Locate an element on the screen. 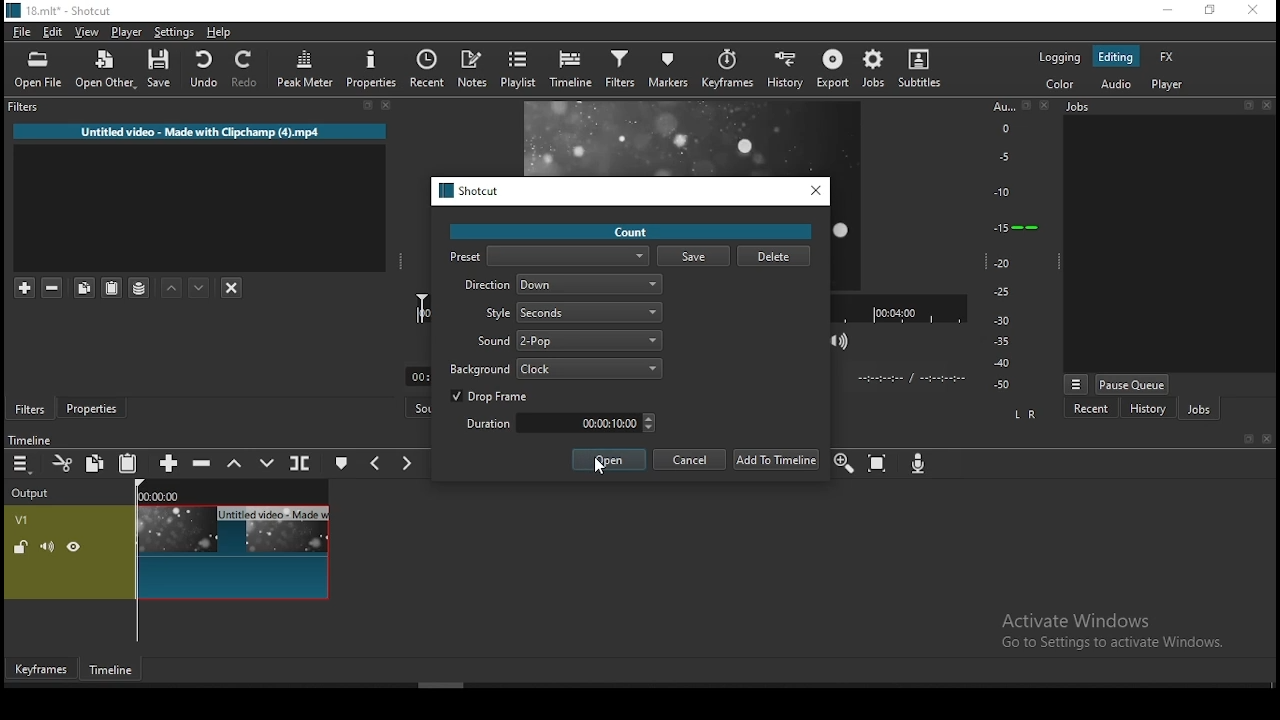 This screenshot has width=1280, height=720. recent is located at coordinates (1092, 411).